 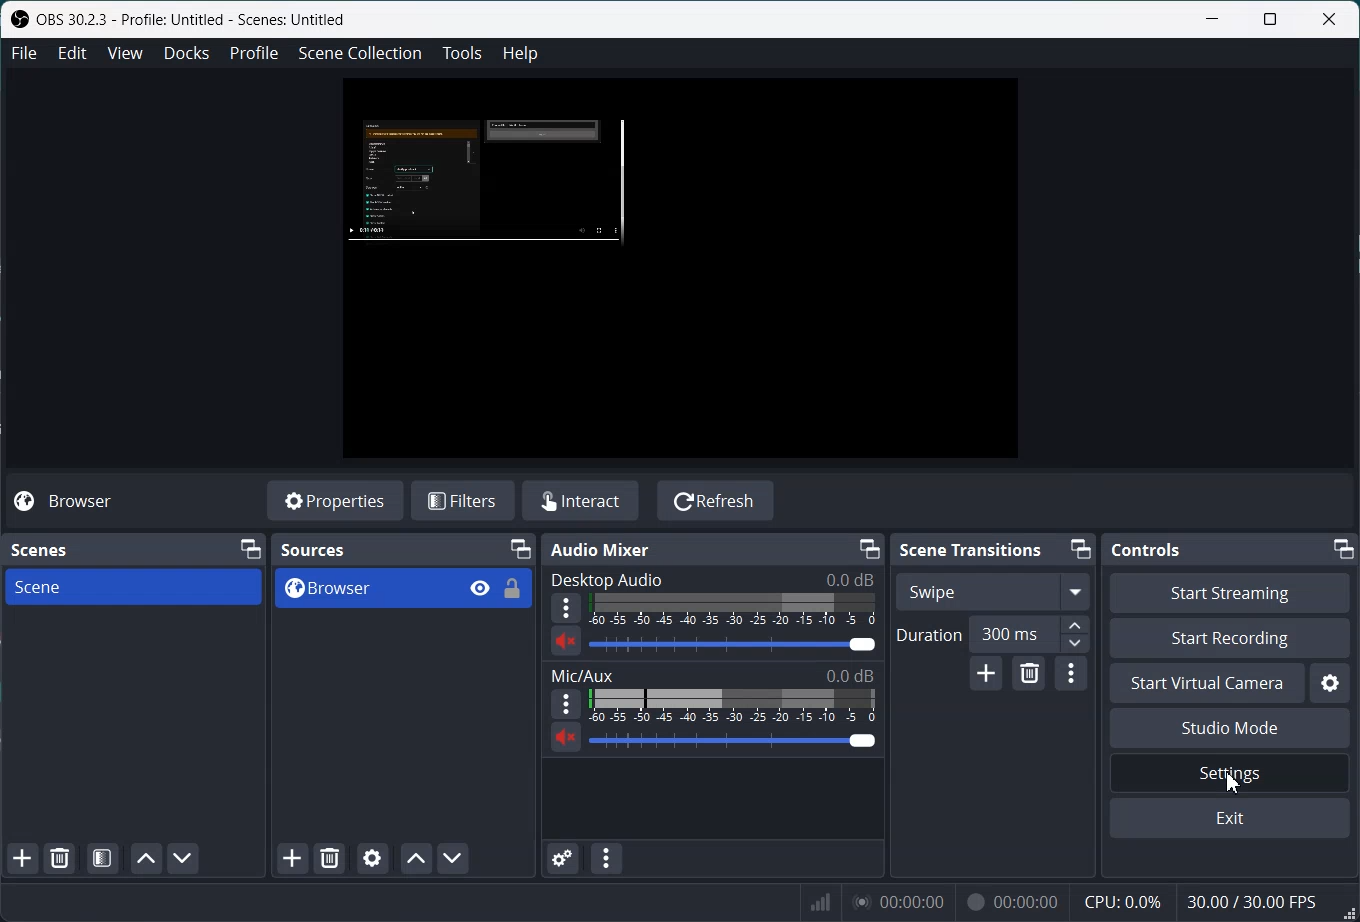 I want to click on Volume Adjuster, so click(x=732, y=740).